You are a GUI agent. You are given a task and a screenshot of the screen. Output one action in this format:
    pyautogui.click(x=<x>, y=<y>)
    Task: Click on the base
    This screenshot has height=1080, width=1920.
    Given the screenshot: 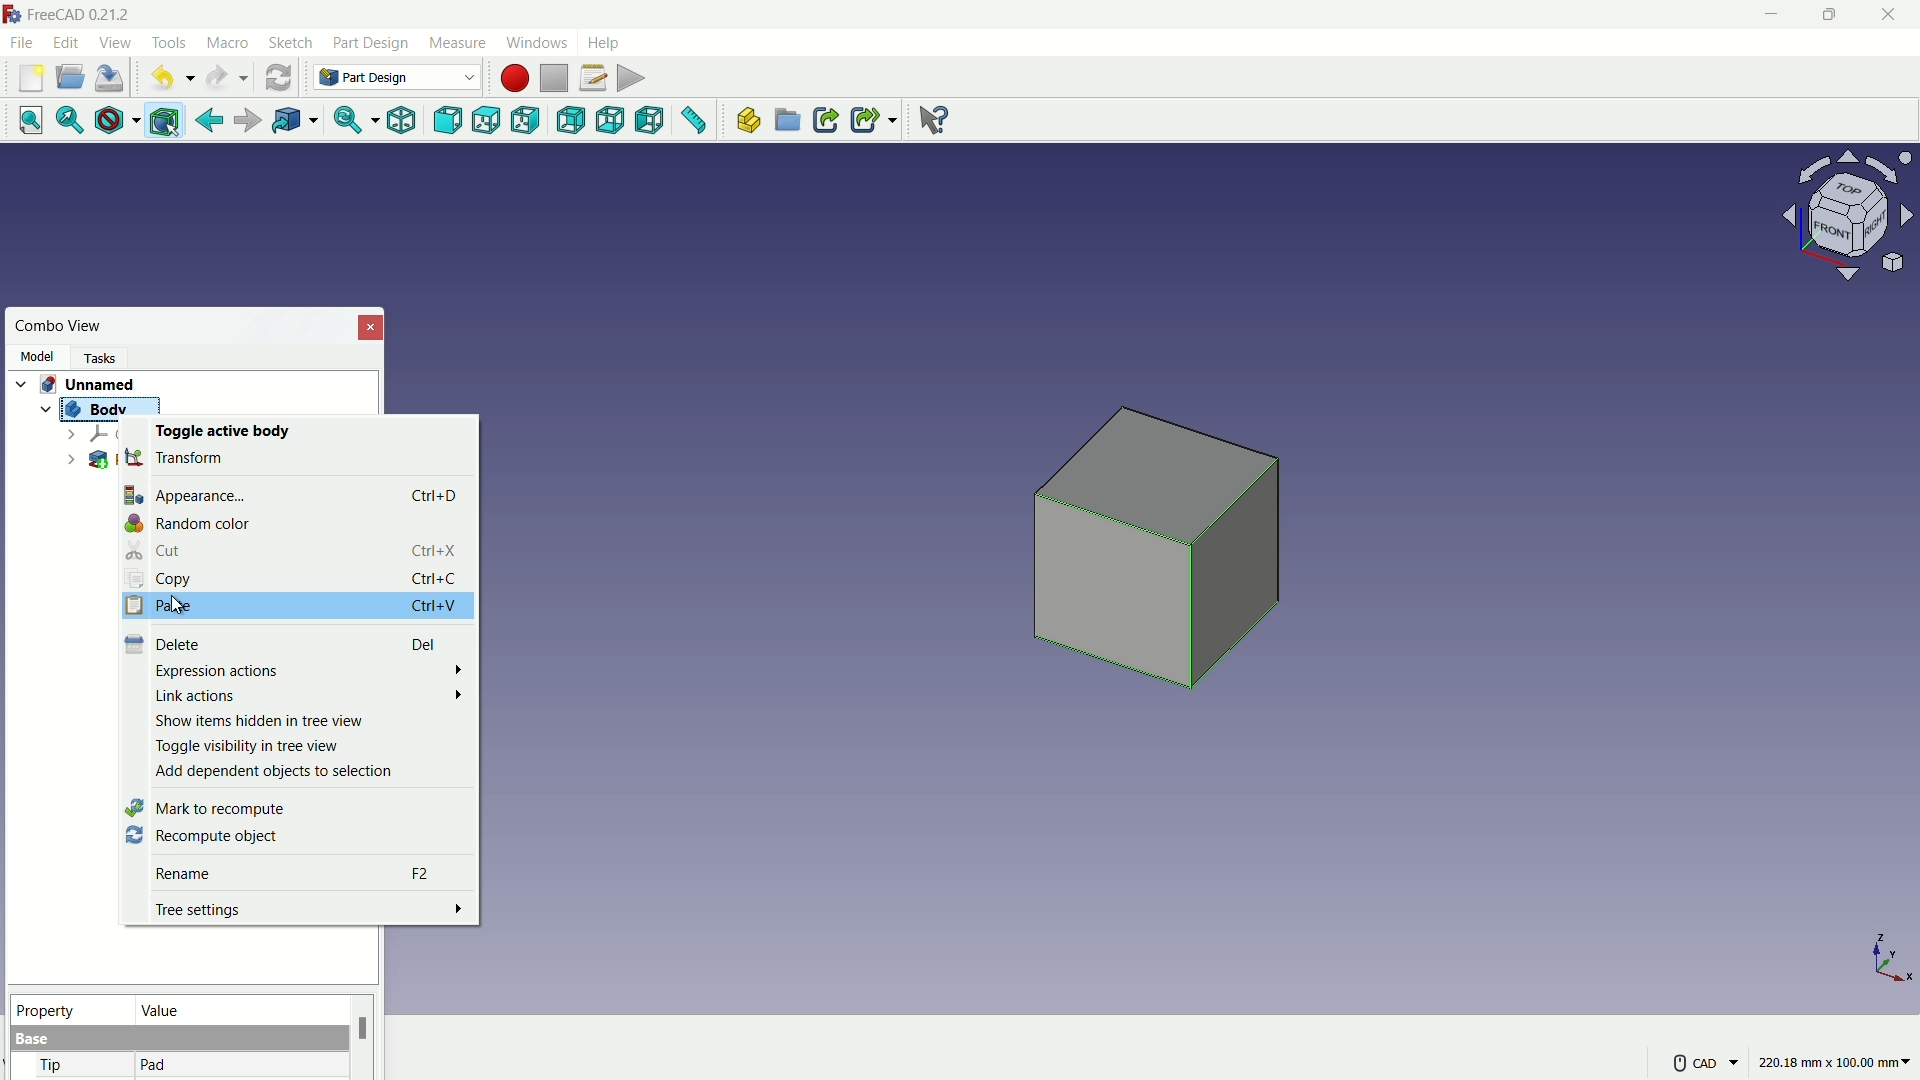 What is the action you would take?
    pyautogui.click(x=34, y=1040)
    